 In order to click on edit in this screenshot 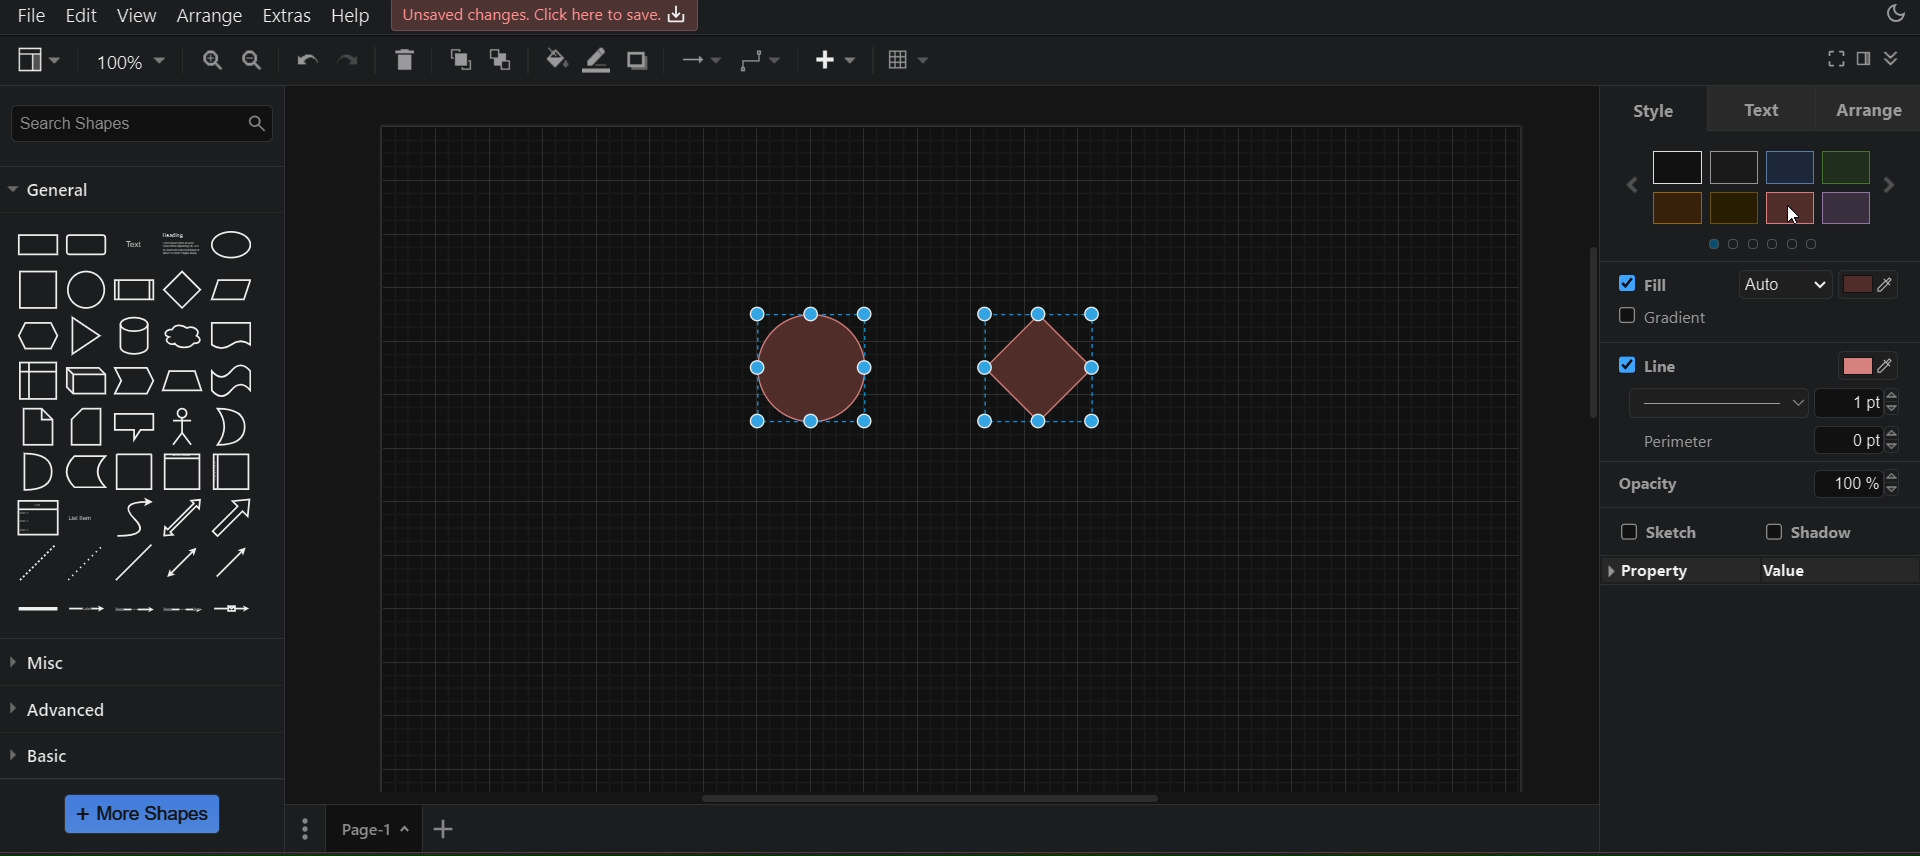, I will do `click(1753, 577)`.